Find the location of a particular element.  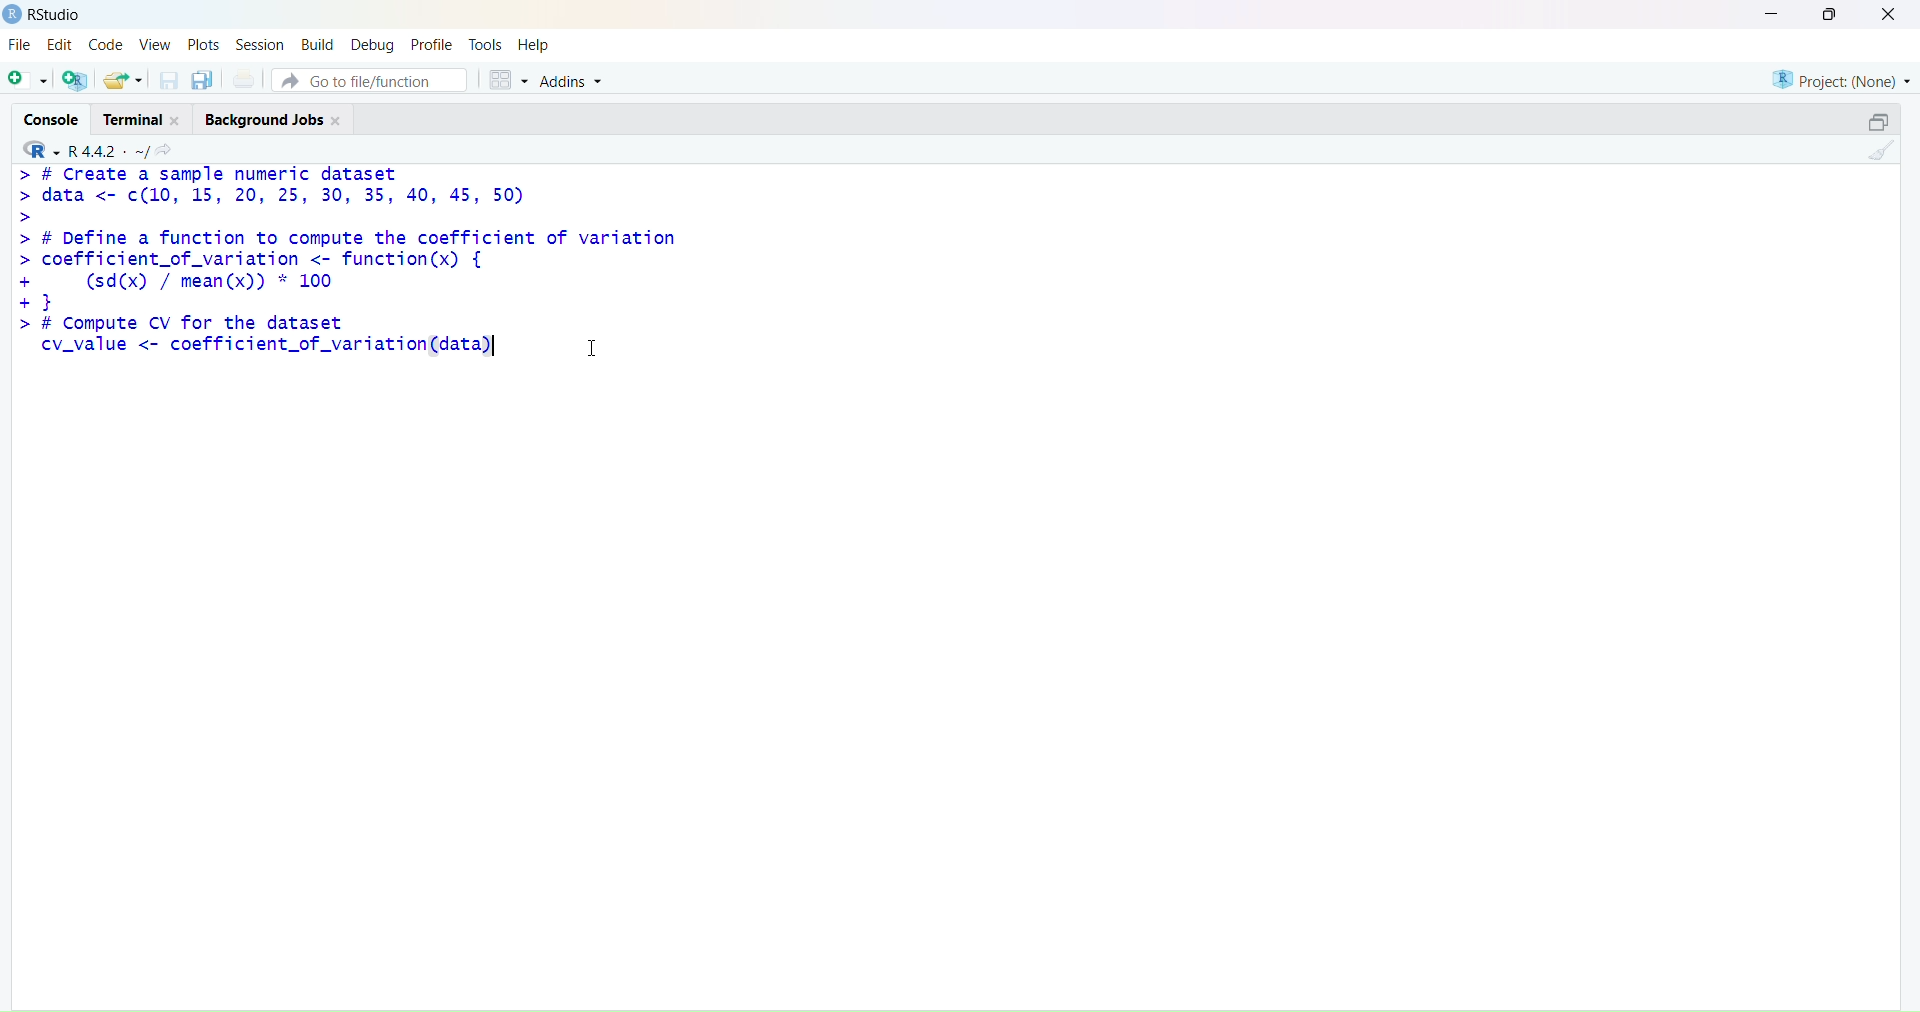

tools is located at coordinates (488, 43).